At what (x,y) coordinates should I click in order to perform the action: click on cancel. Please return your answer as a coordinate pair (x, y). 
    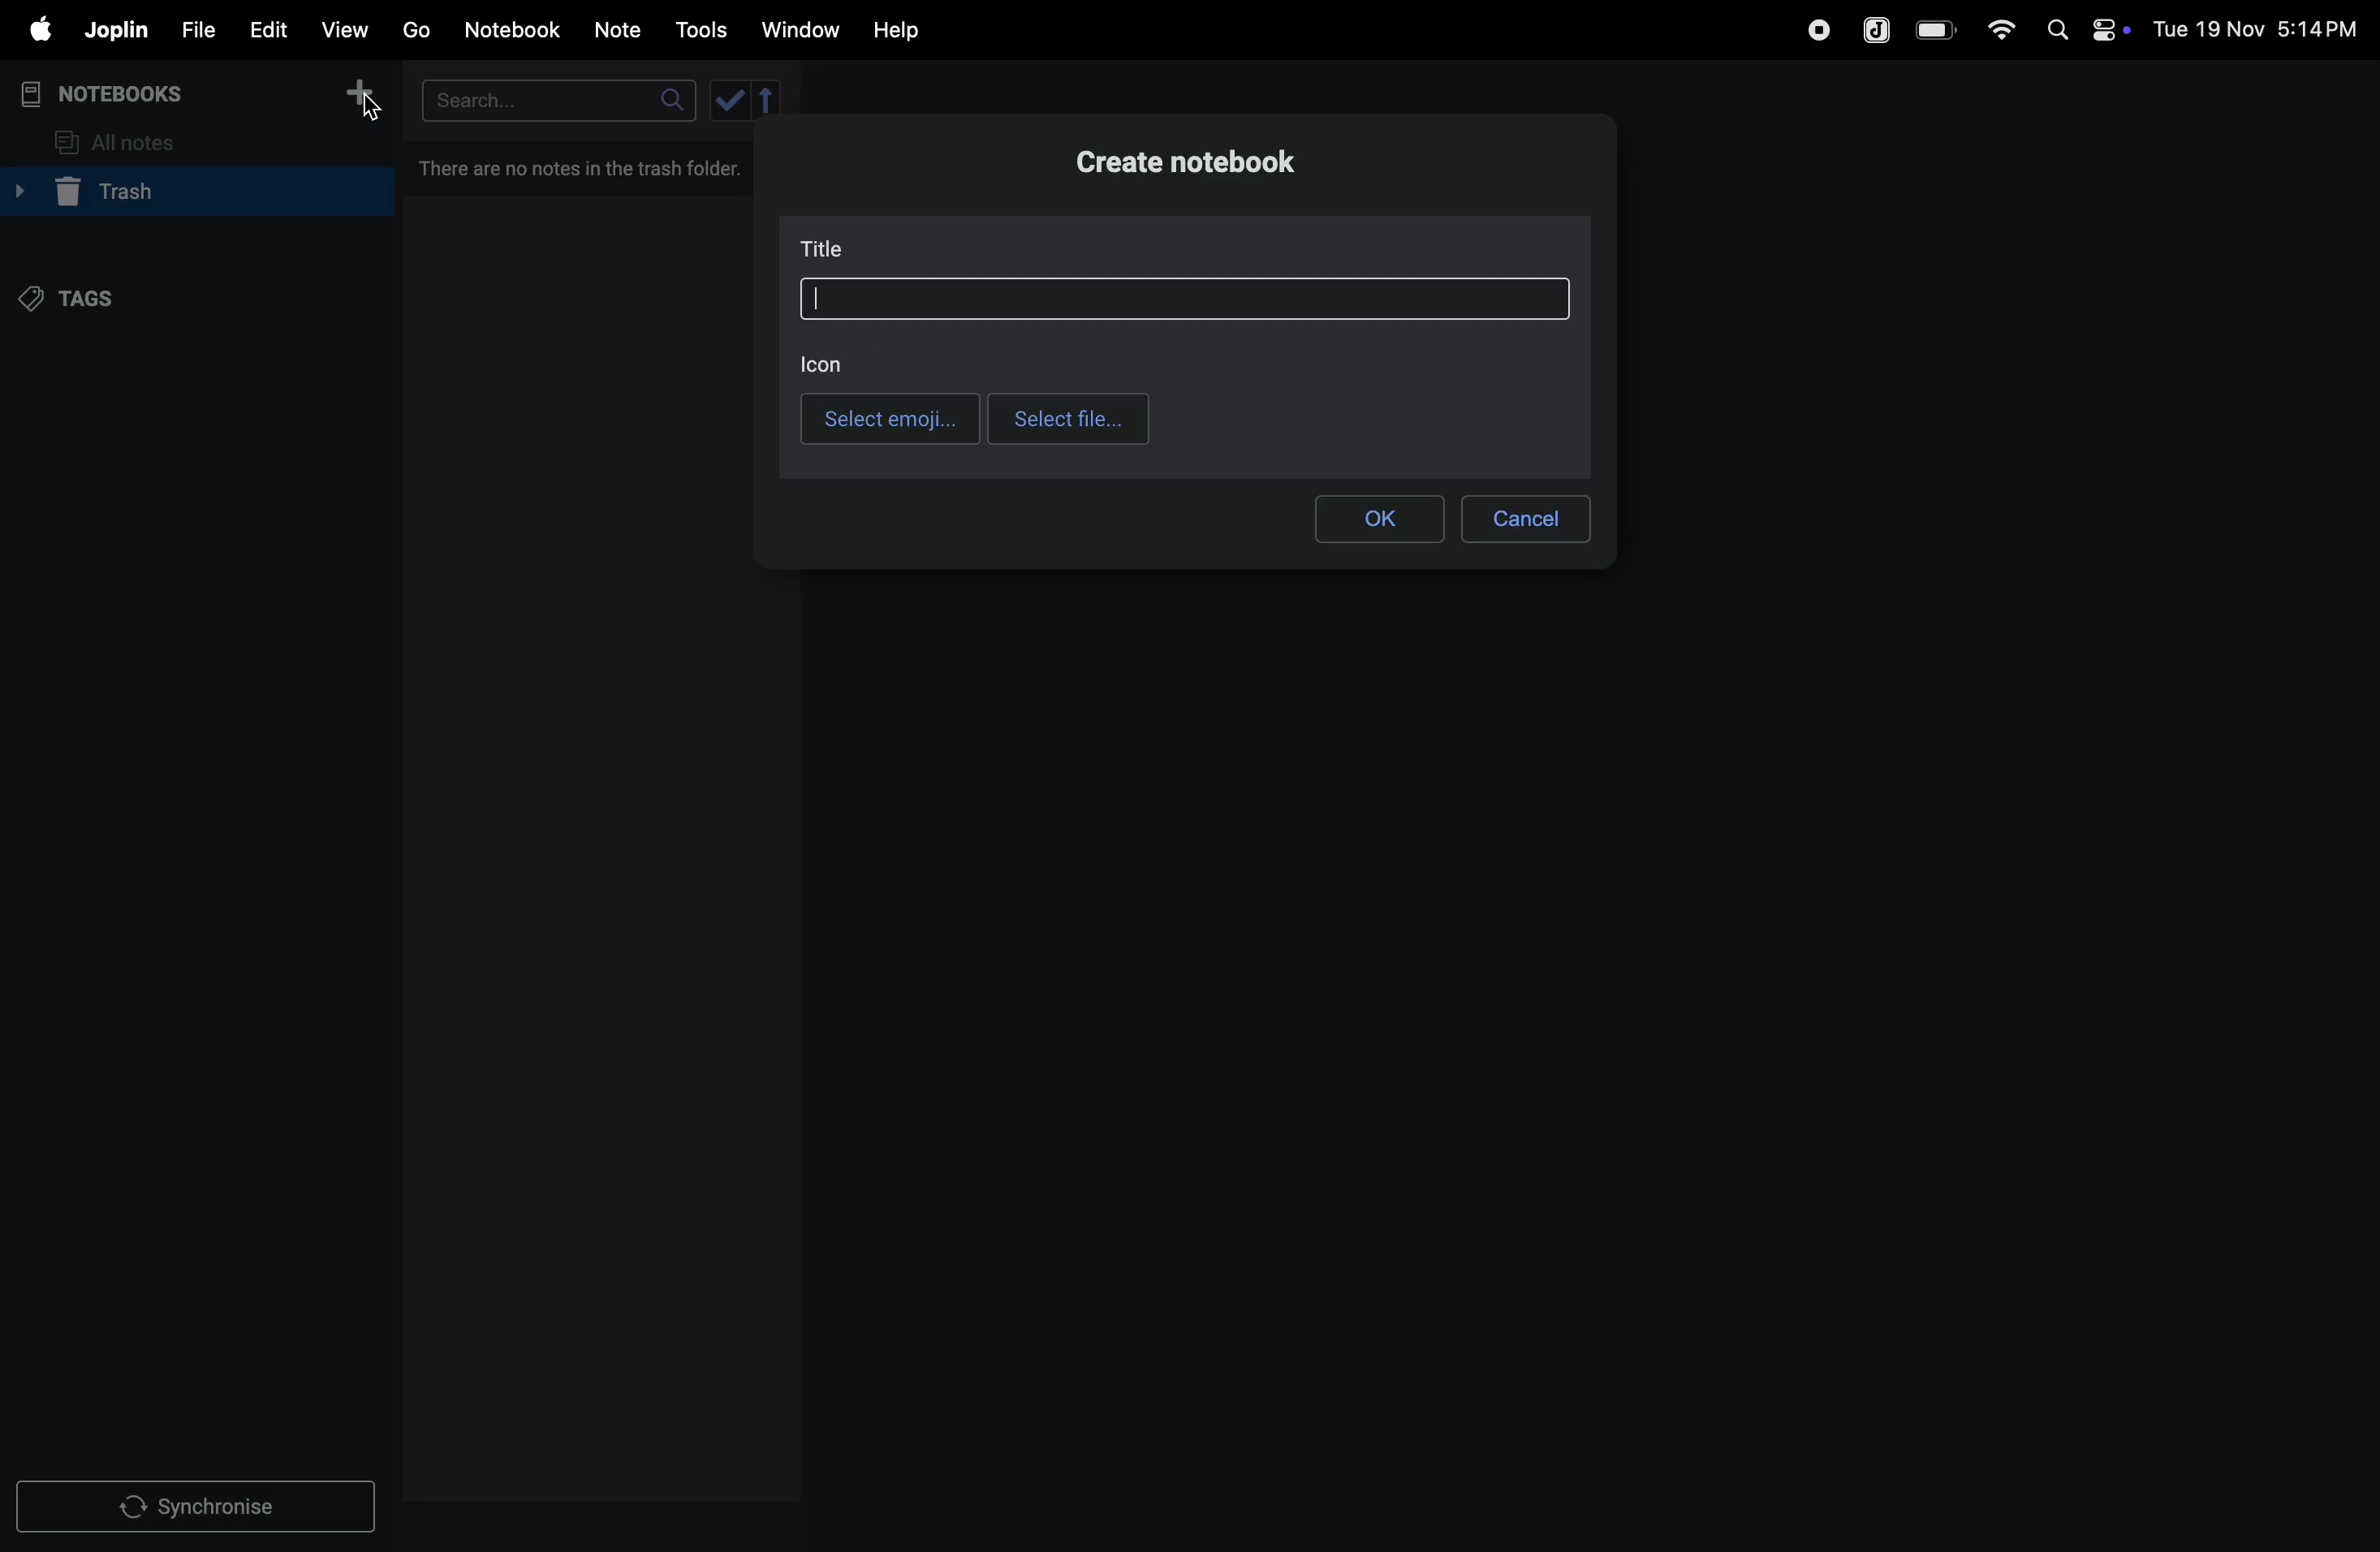
    Looking at the image, I should click on (1527, 520).